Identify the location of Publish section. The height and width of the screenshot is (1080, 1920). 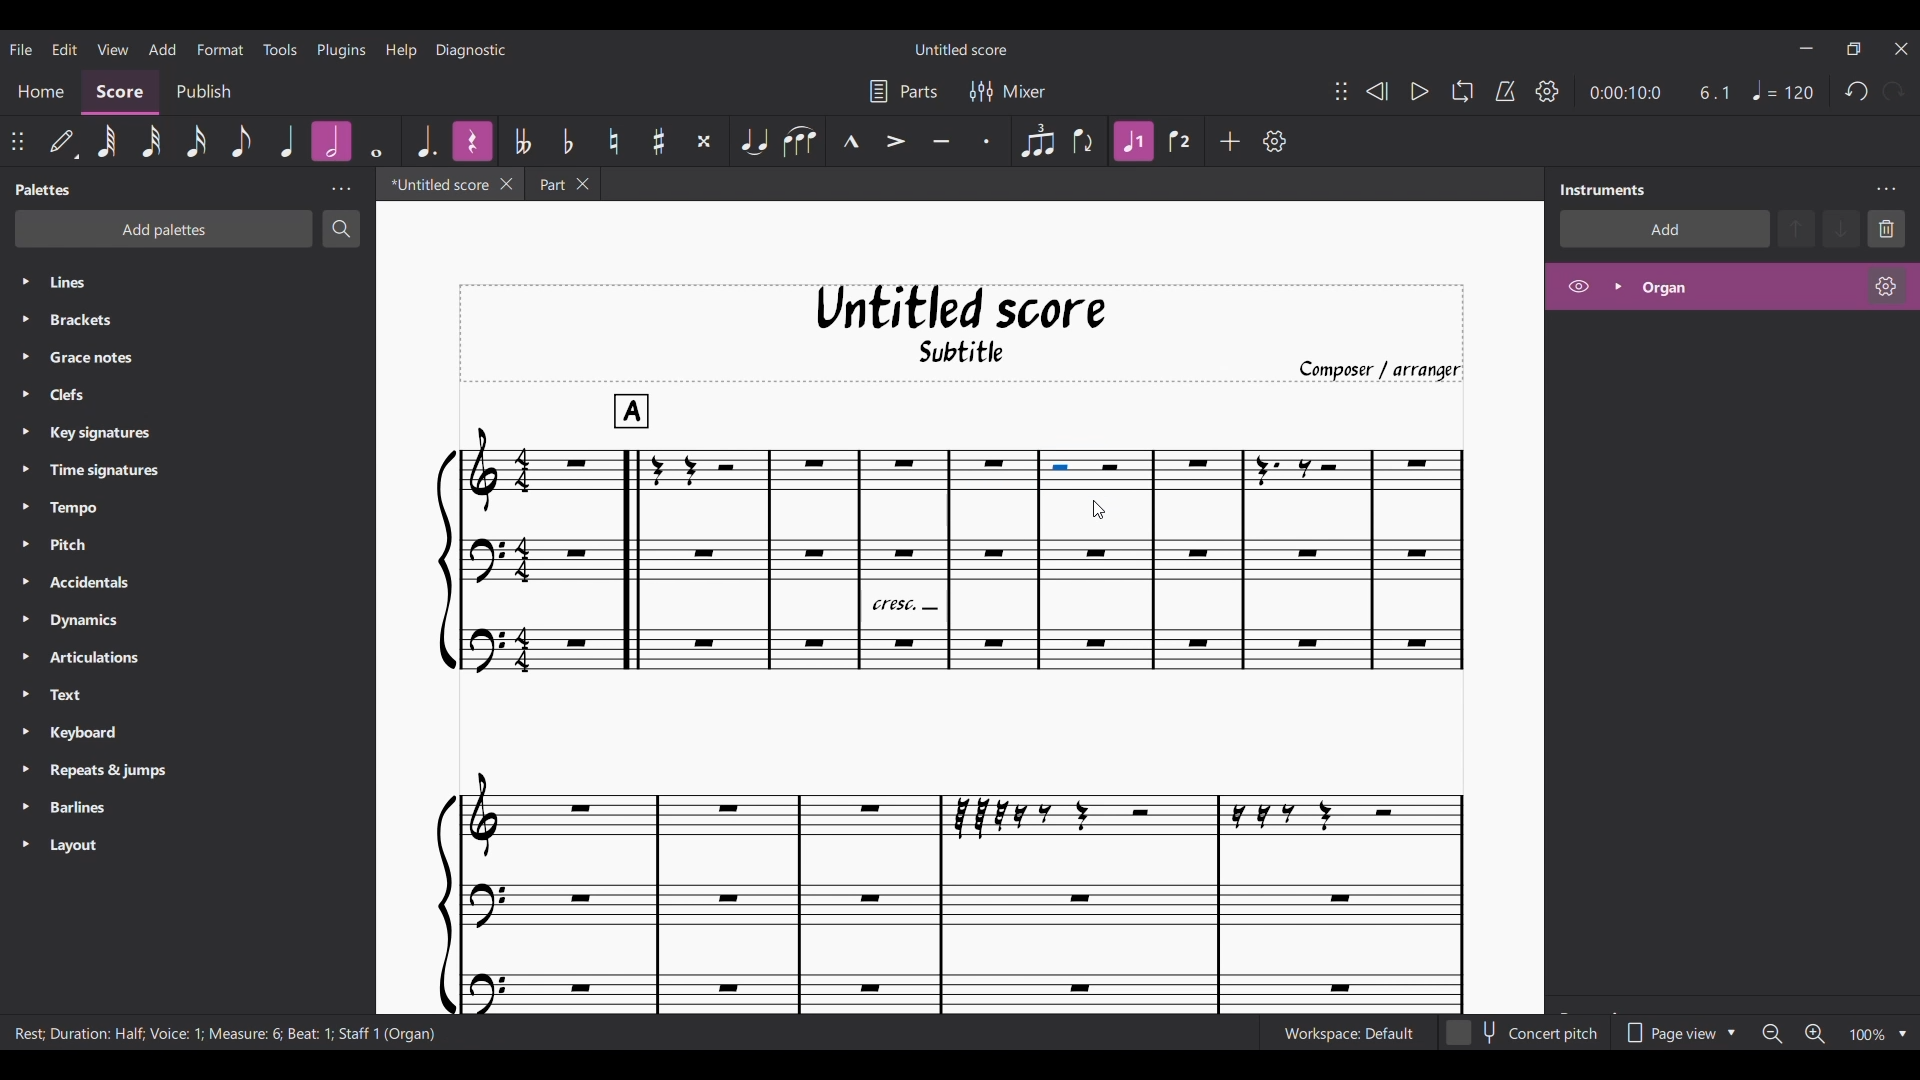
(203, 93).